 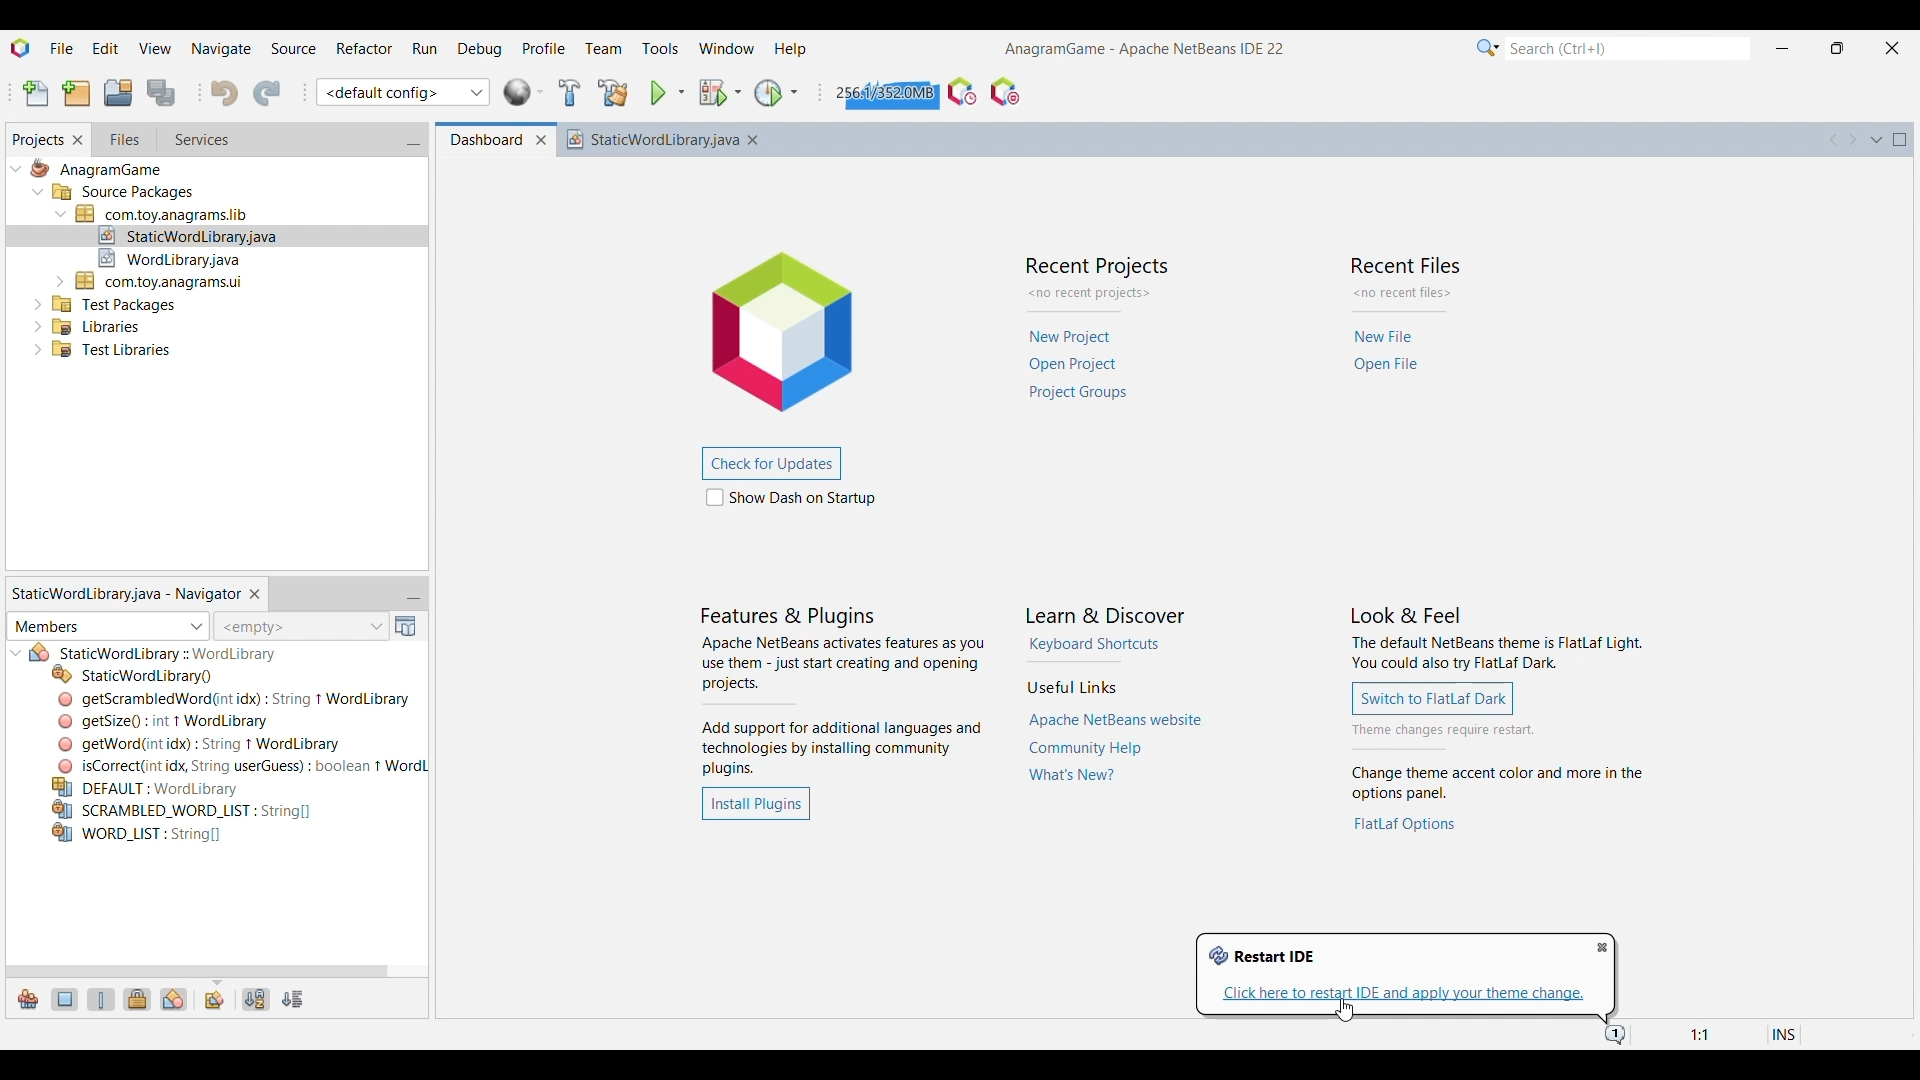 I want to click on Minimize window group, so click(x=413, y=595).